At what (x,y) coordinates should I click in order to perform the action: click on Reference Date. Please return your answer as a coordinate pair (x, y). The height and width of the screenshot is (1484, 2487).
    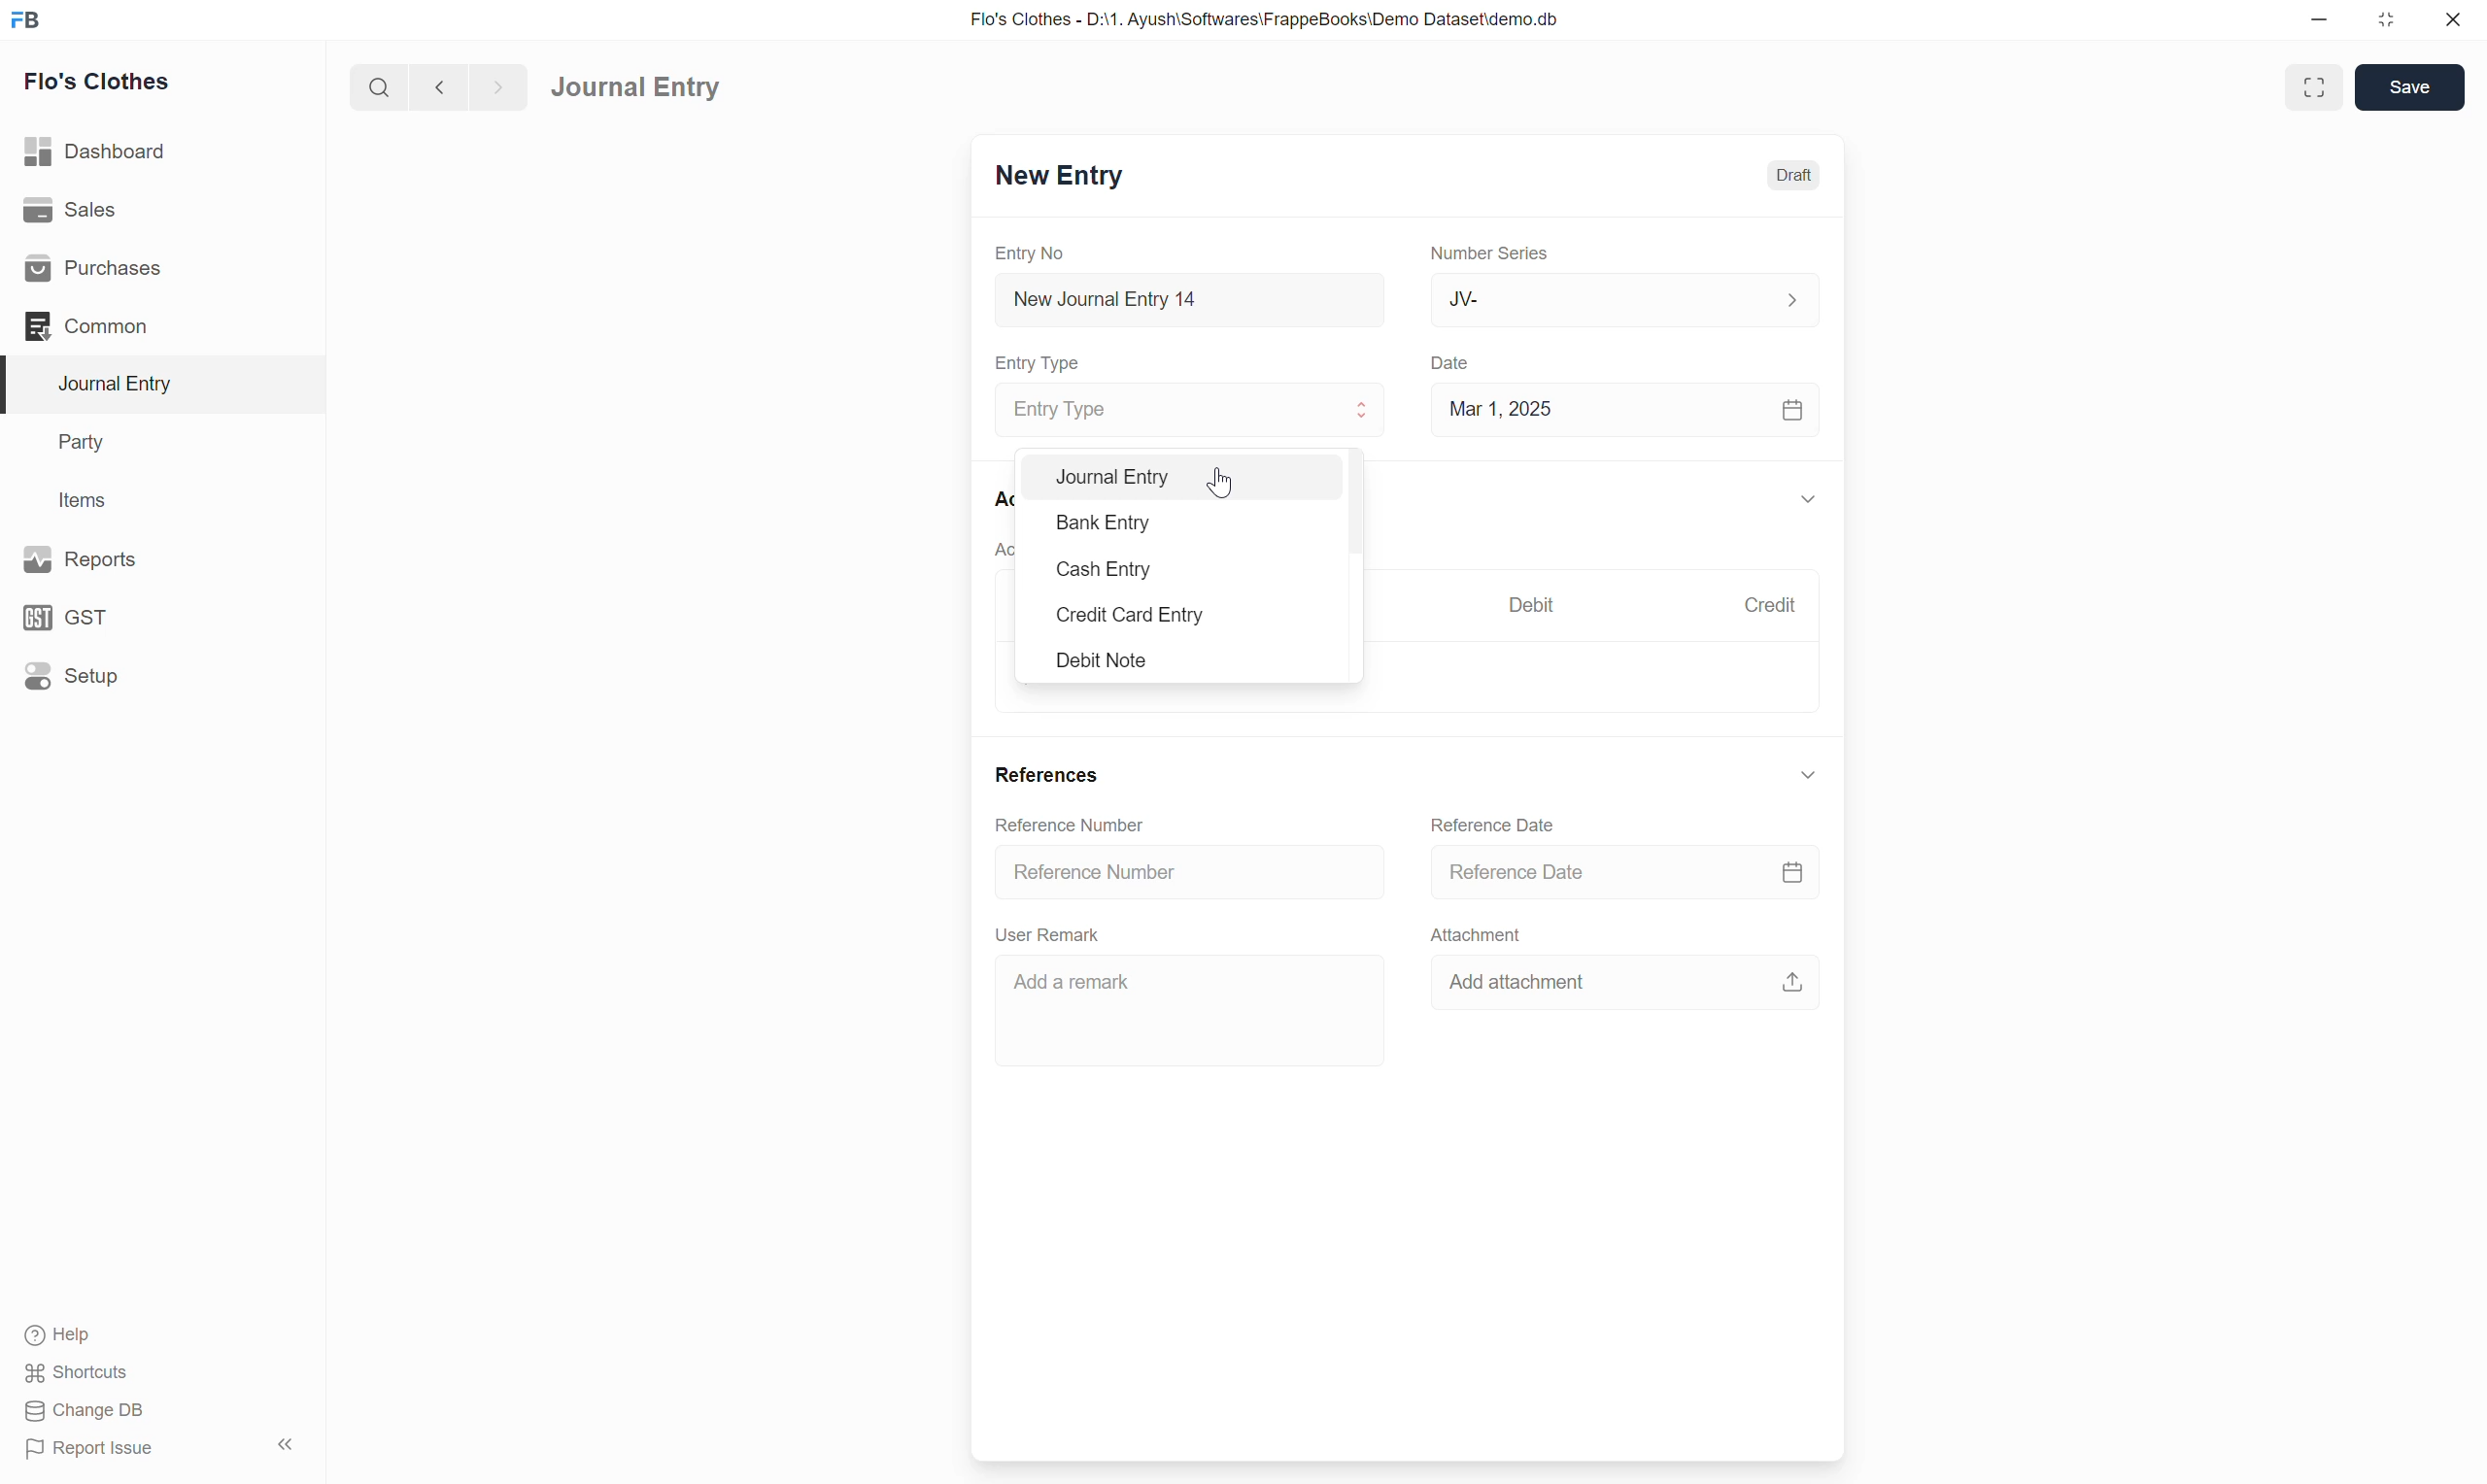
    Looking at the image, I should click on (1496, 824).